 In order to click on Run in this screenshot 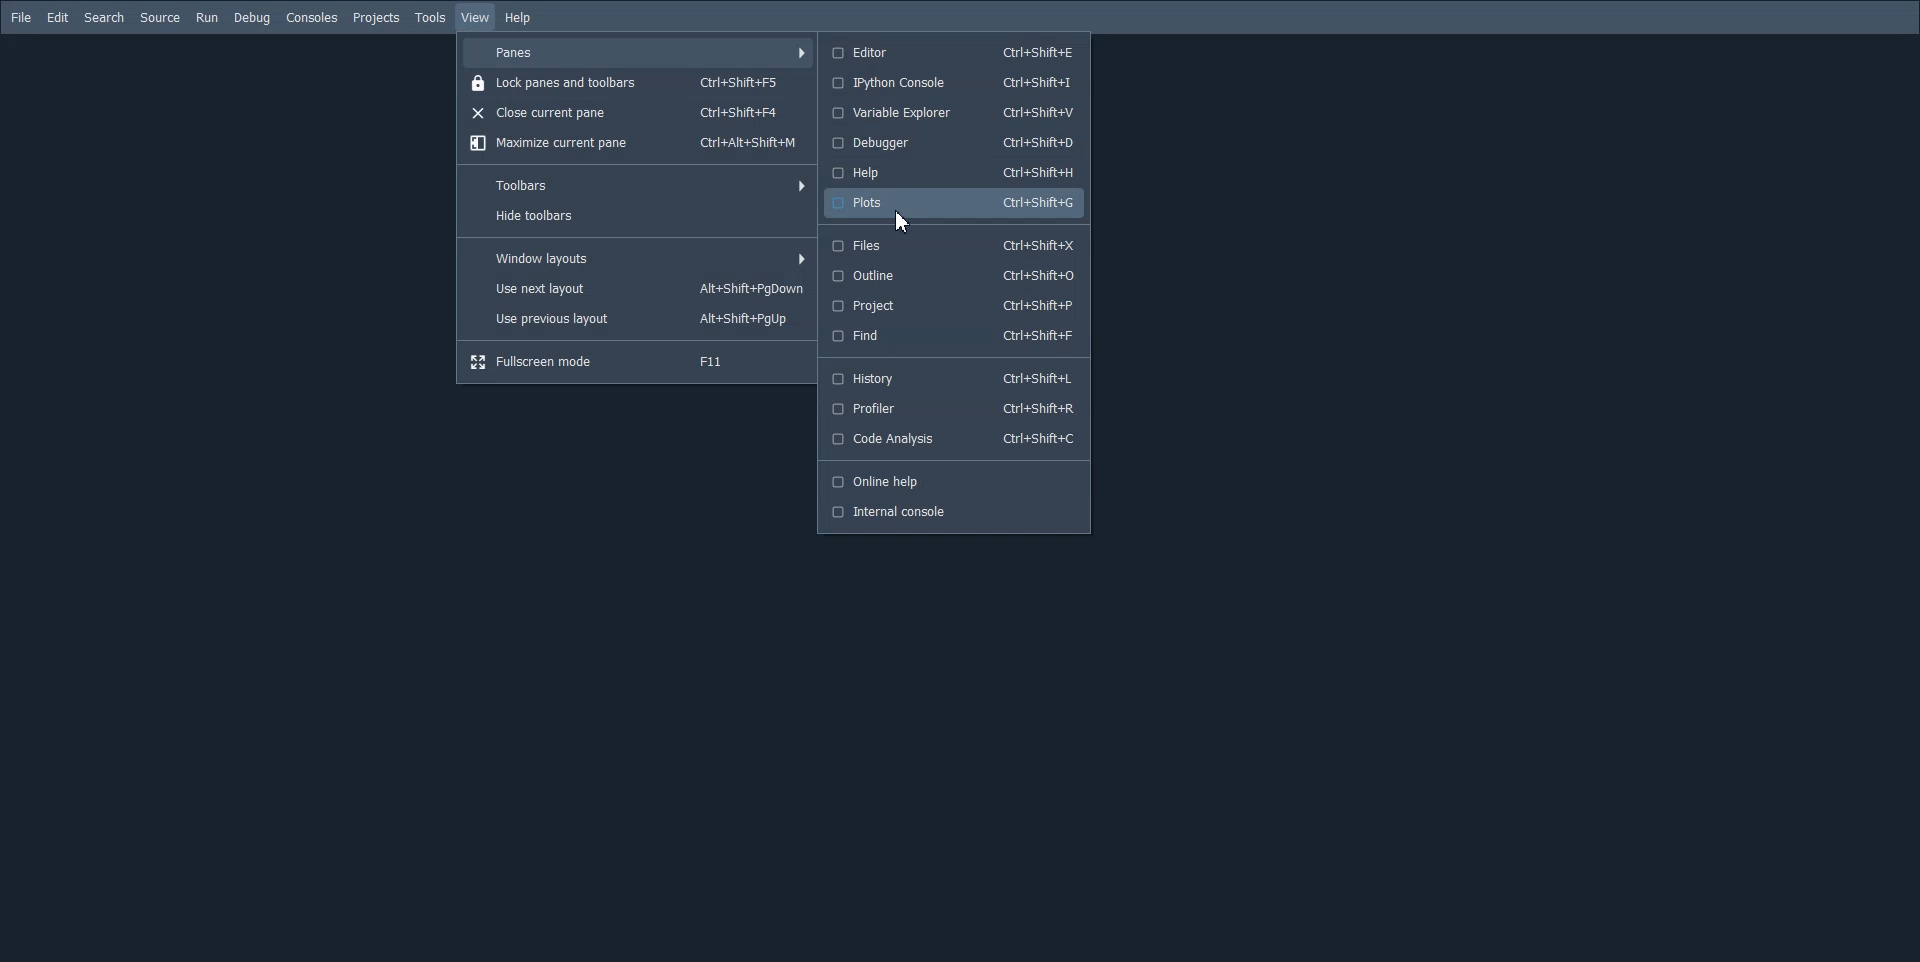, I will do `click(206, 18)`.